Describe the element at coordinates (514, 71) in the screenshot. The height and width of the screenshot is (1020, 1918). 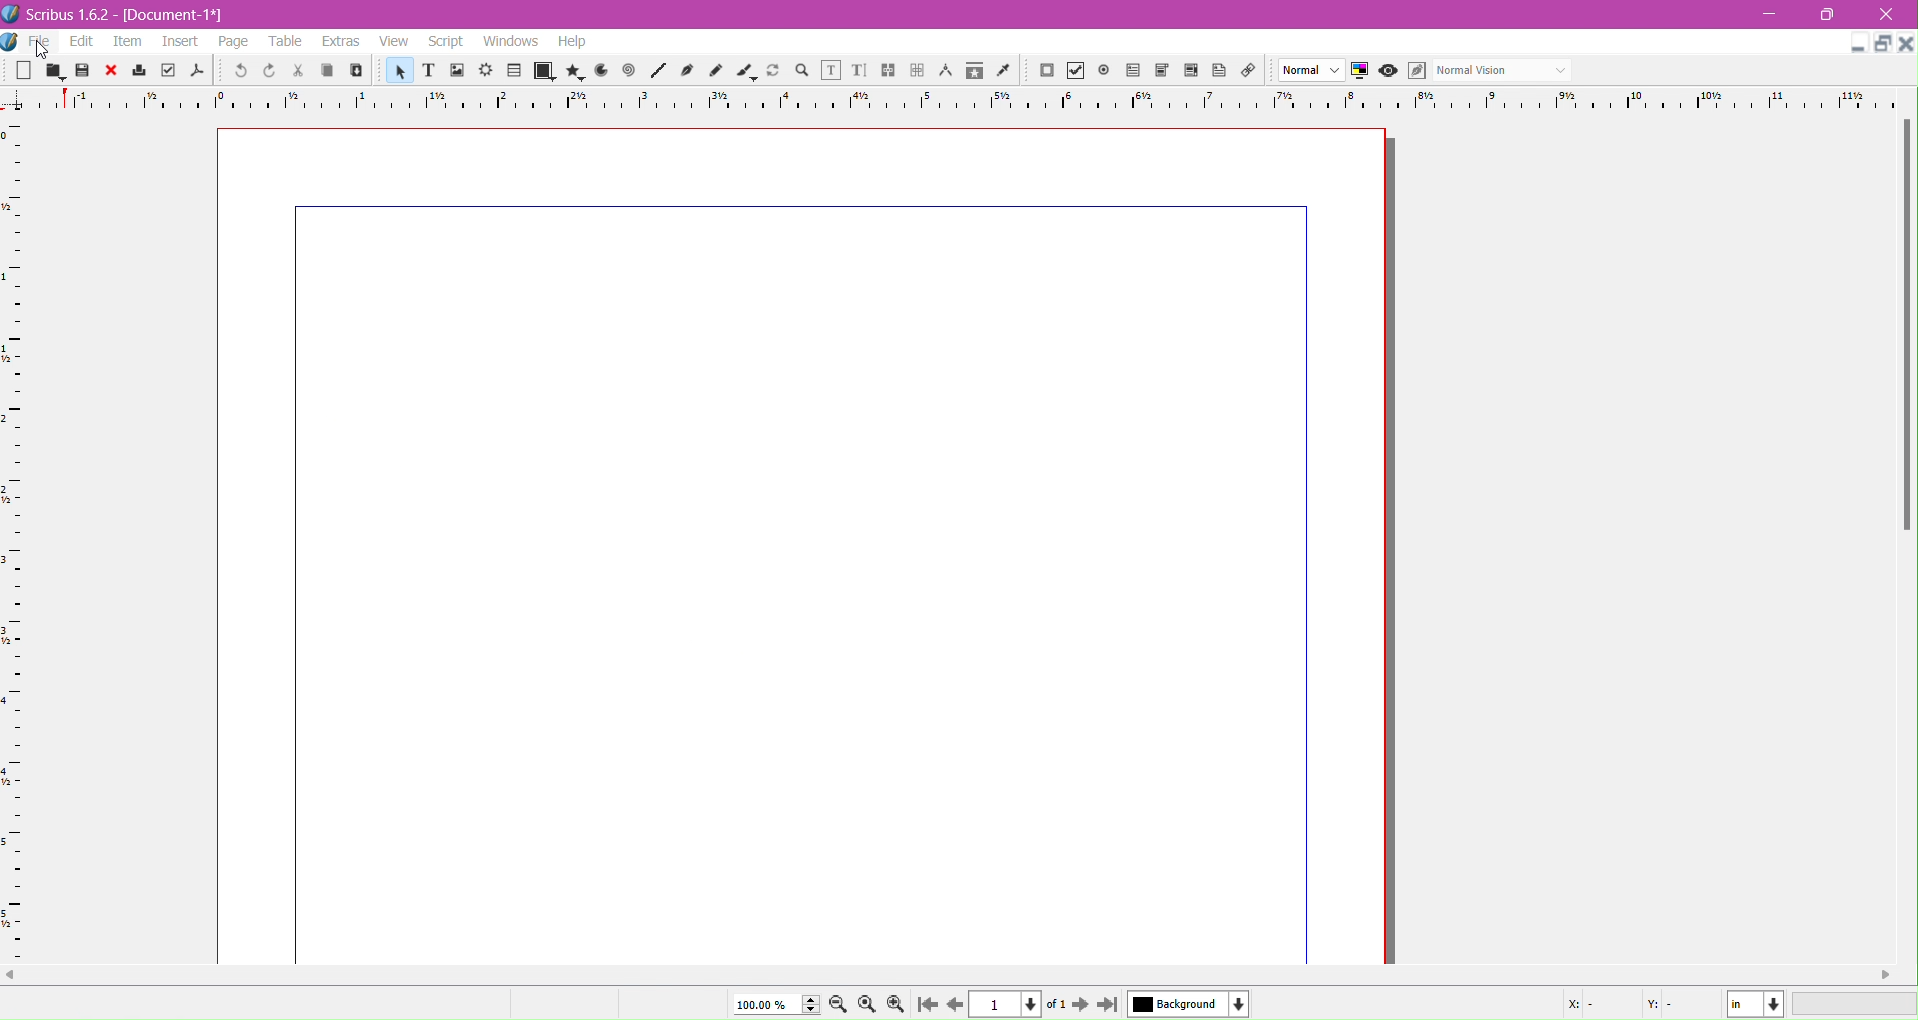
I see `table` at that location.